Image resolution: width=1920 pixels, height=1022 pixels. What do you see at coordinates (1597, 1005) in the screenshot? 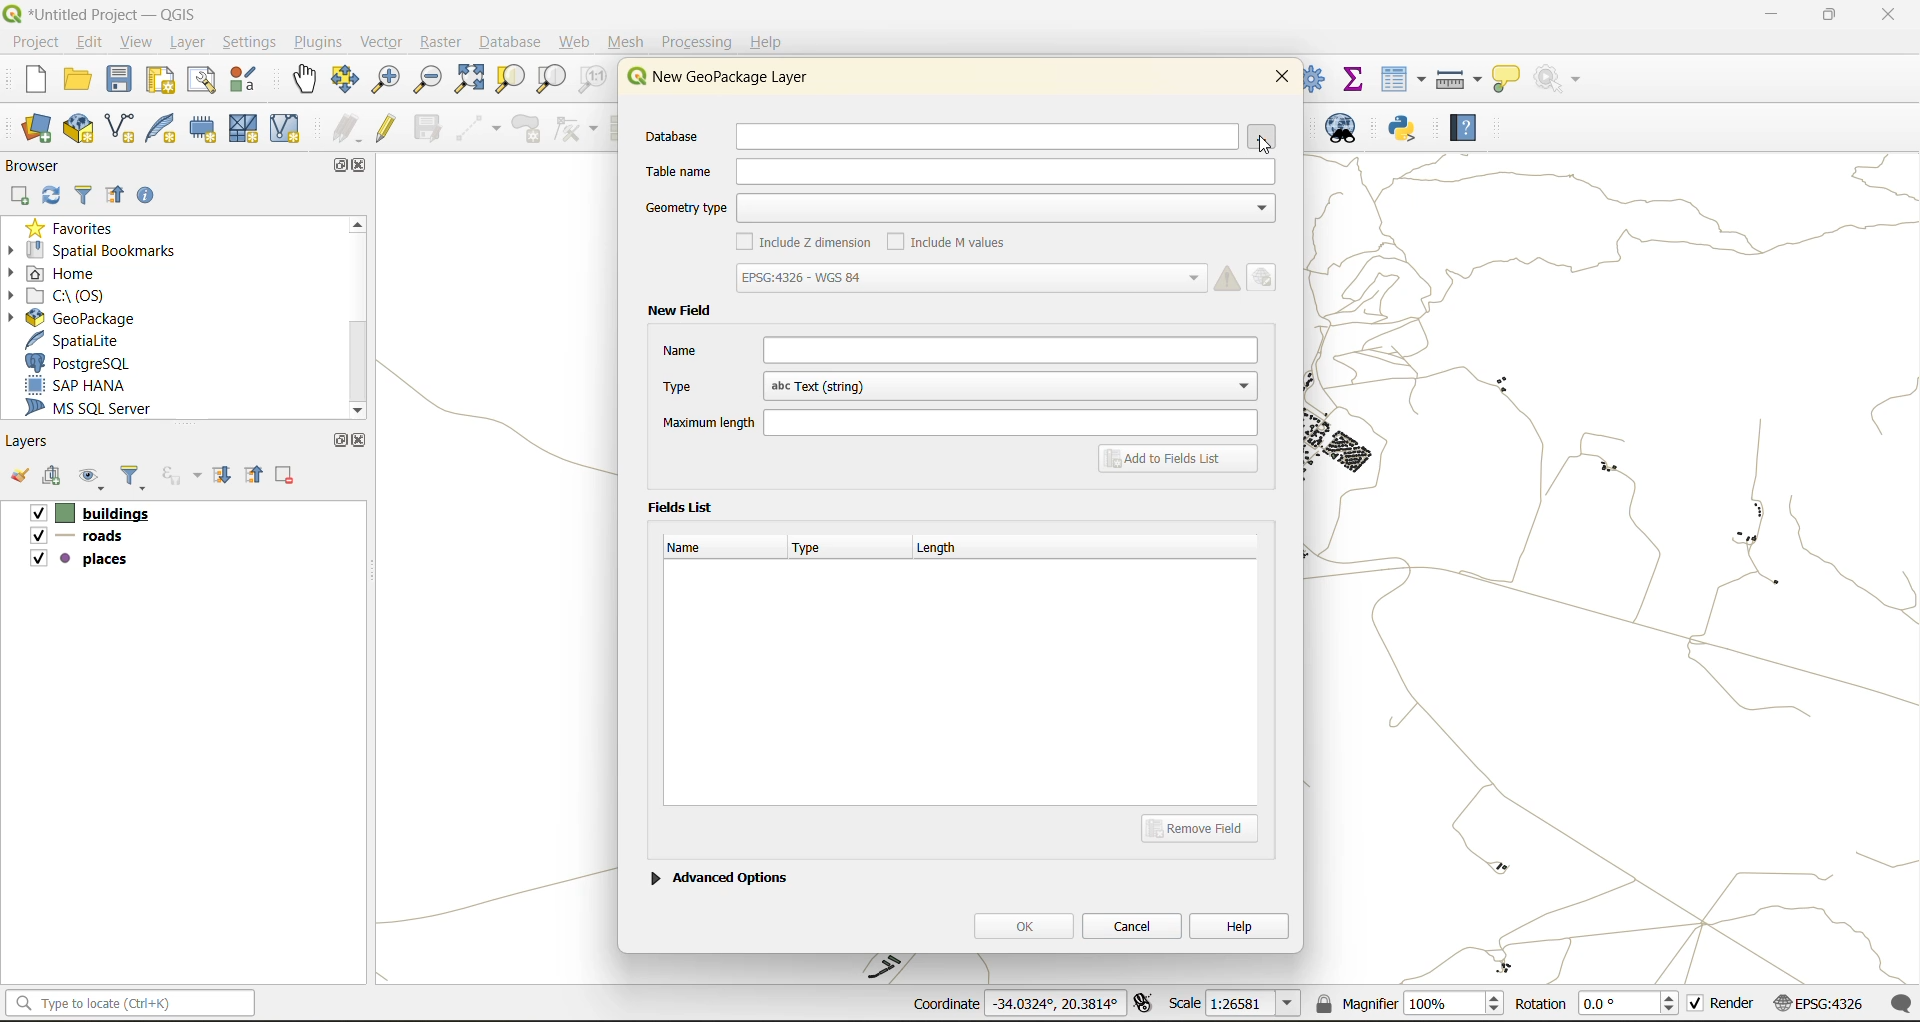
I see `rotation` at bounding box center [1597, 1005].